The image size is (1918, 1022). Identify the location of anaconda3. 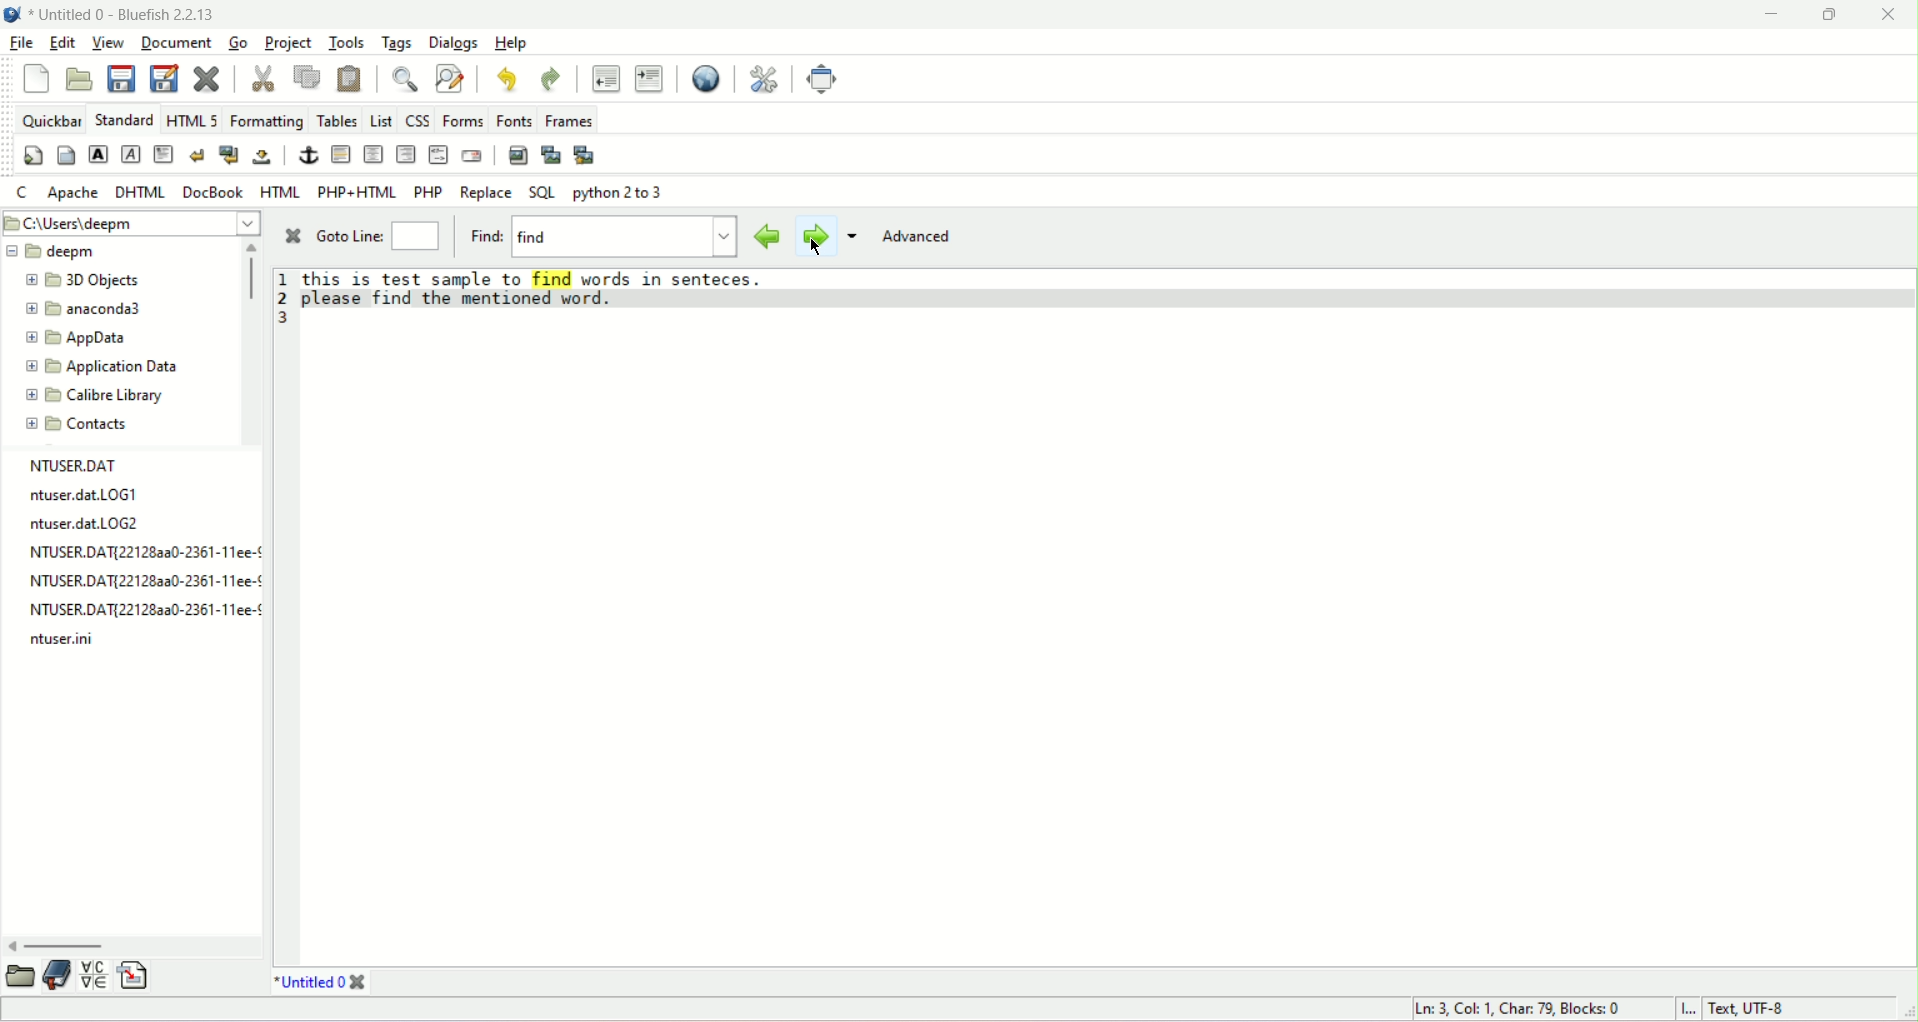
(92, 308).